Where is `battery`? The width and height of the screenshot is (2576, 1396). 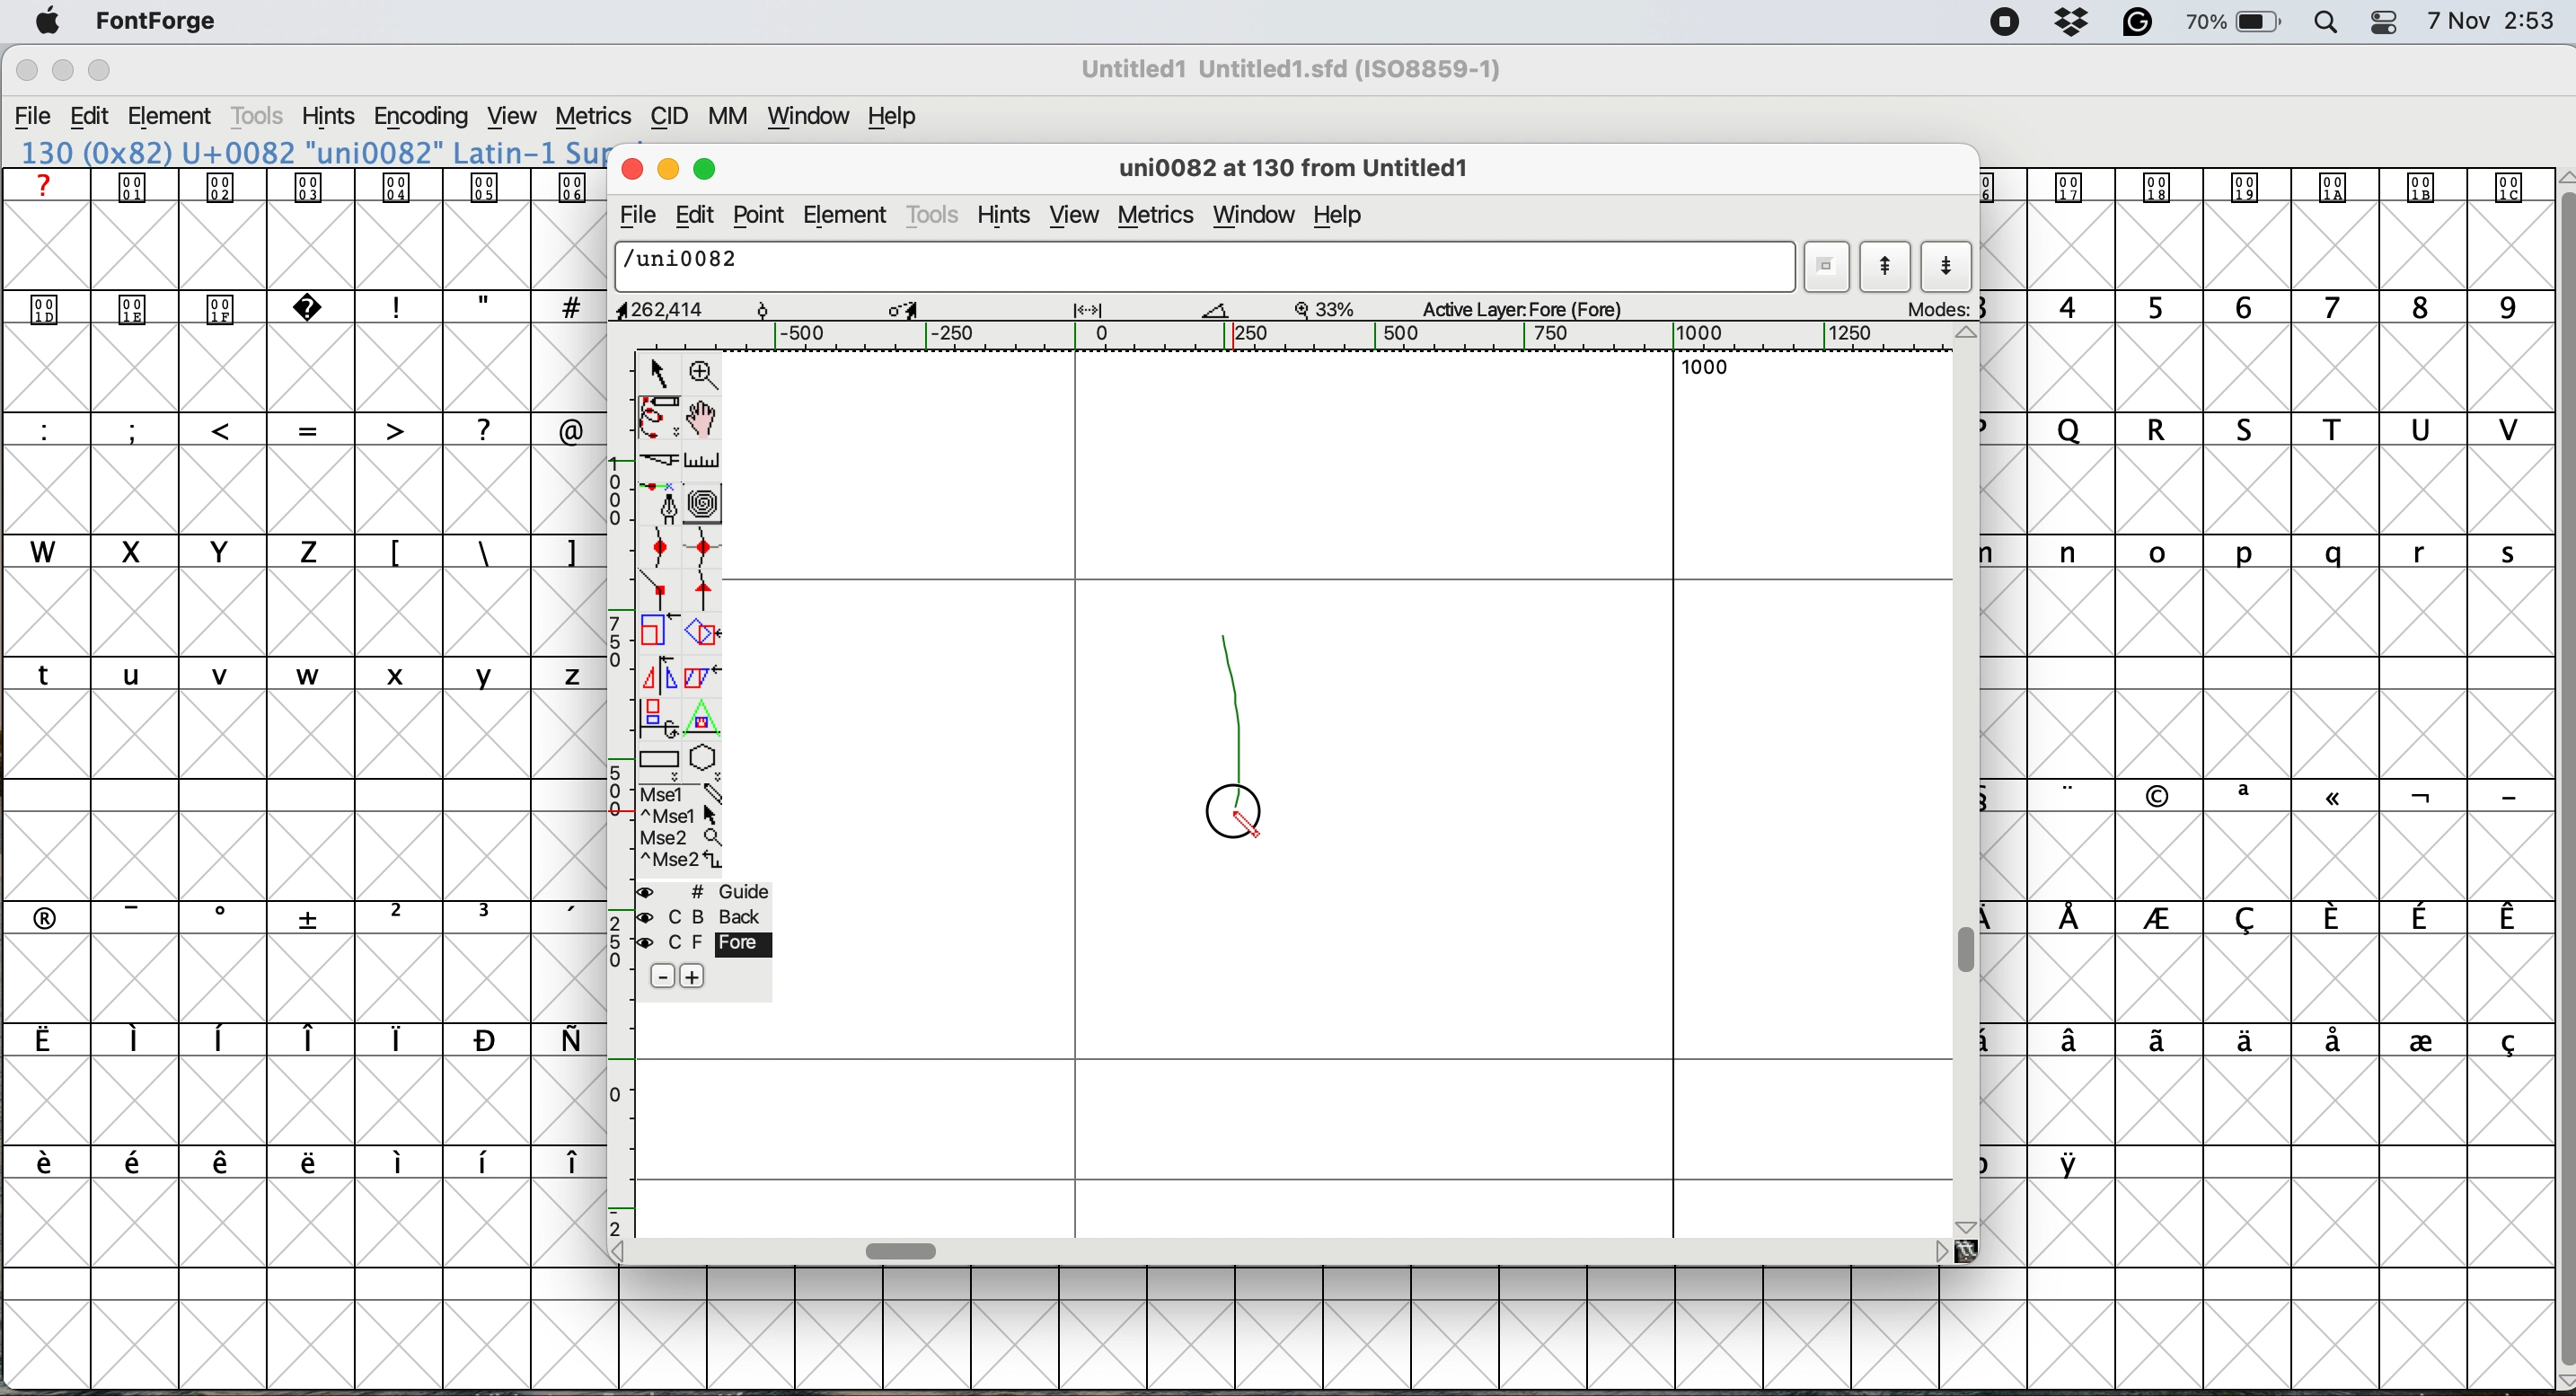 battery is located at coordinates (2237, 23).